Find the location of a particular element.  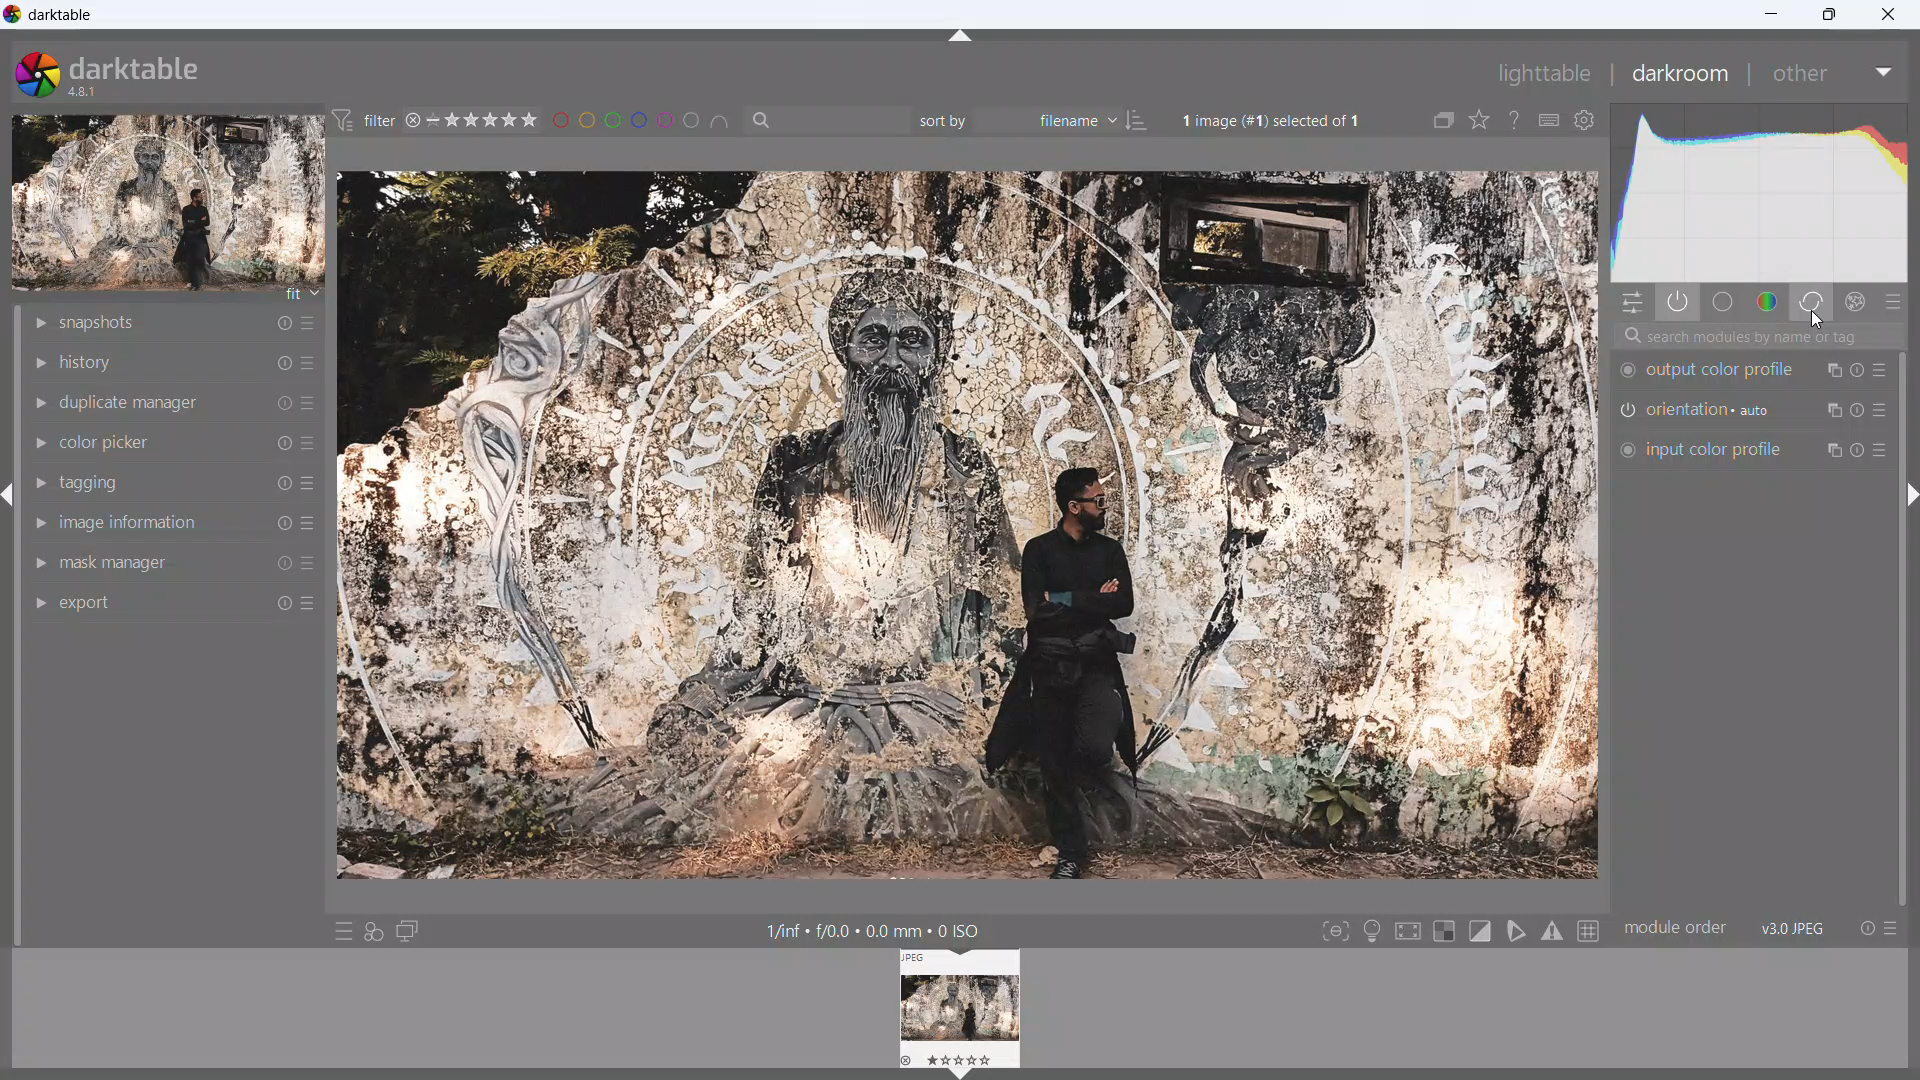

reset is located at coordinates (277, 443).